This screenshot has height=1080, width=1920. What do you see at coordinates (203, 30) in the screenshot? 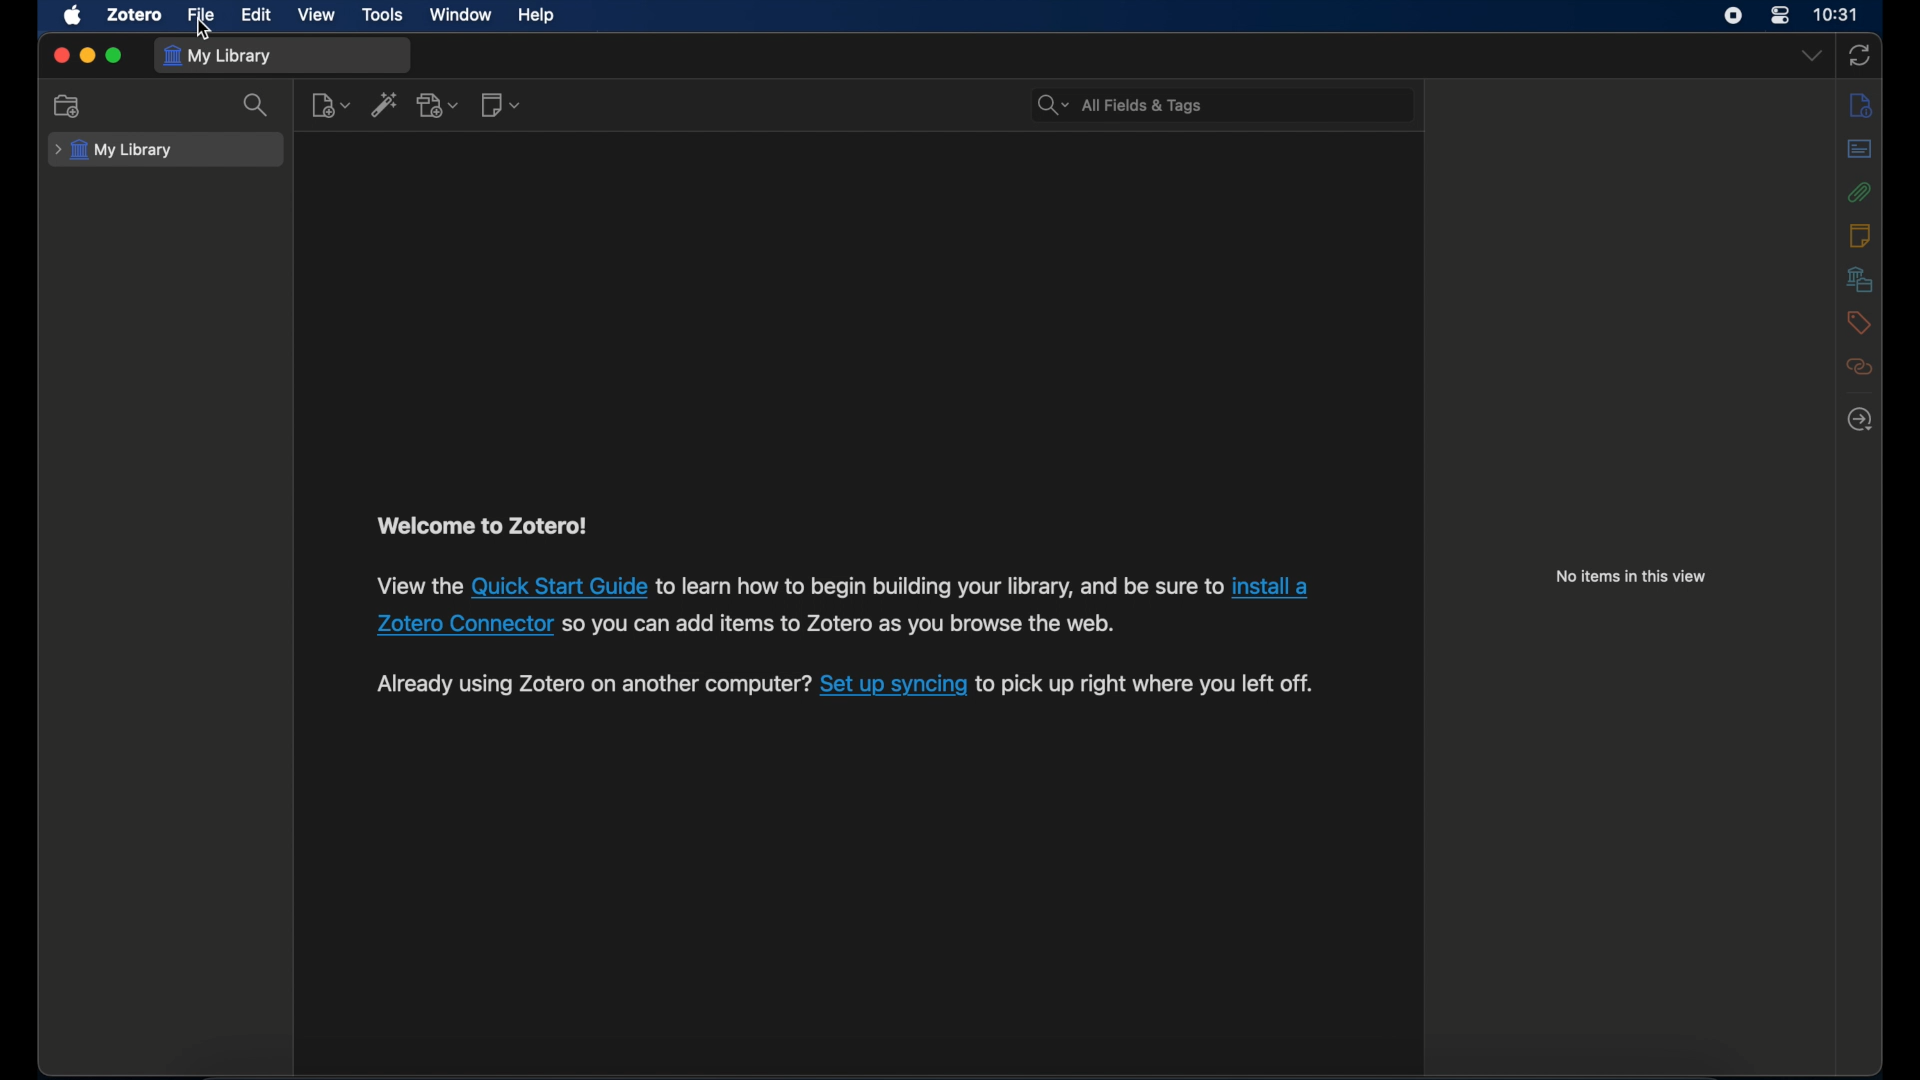
I see `cursor` at bounding box center [203, 30].